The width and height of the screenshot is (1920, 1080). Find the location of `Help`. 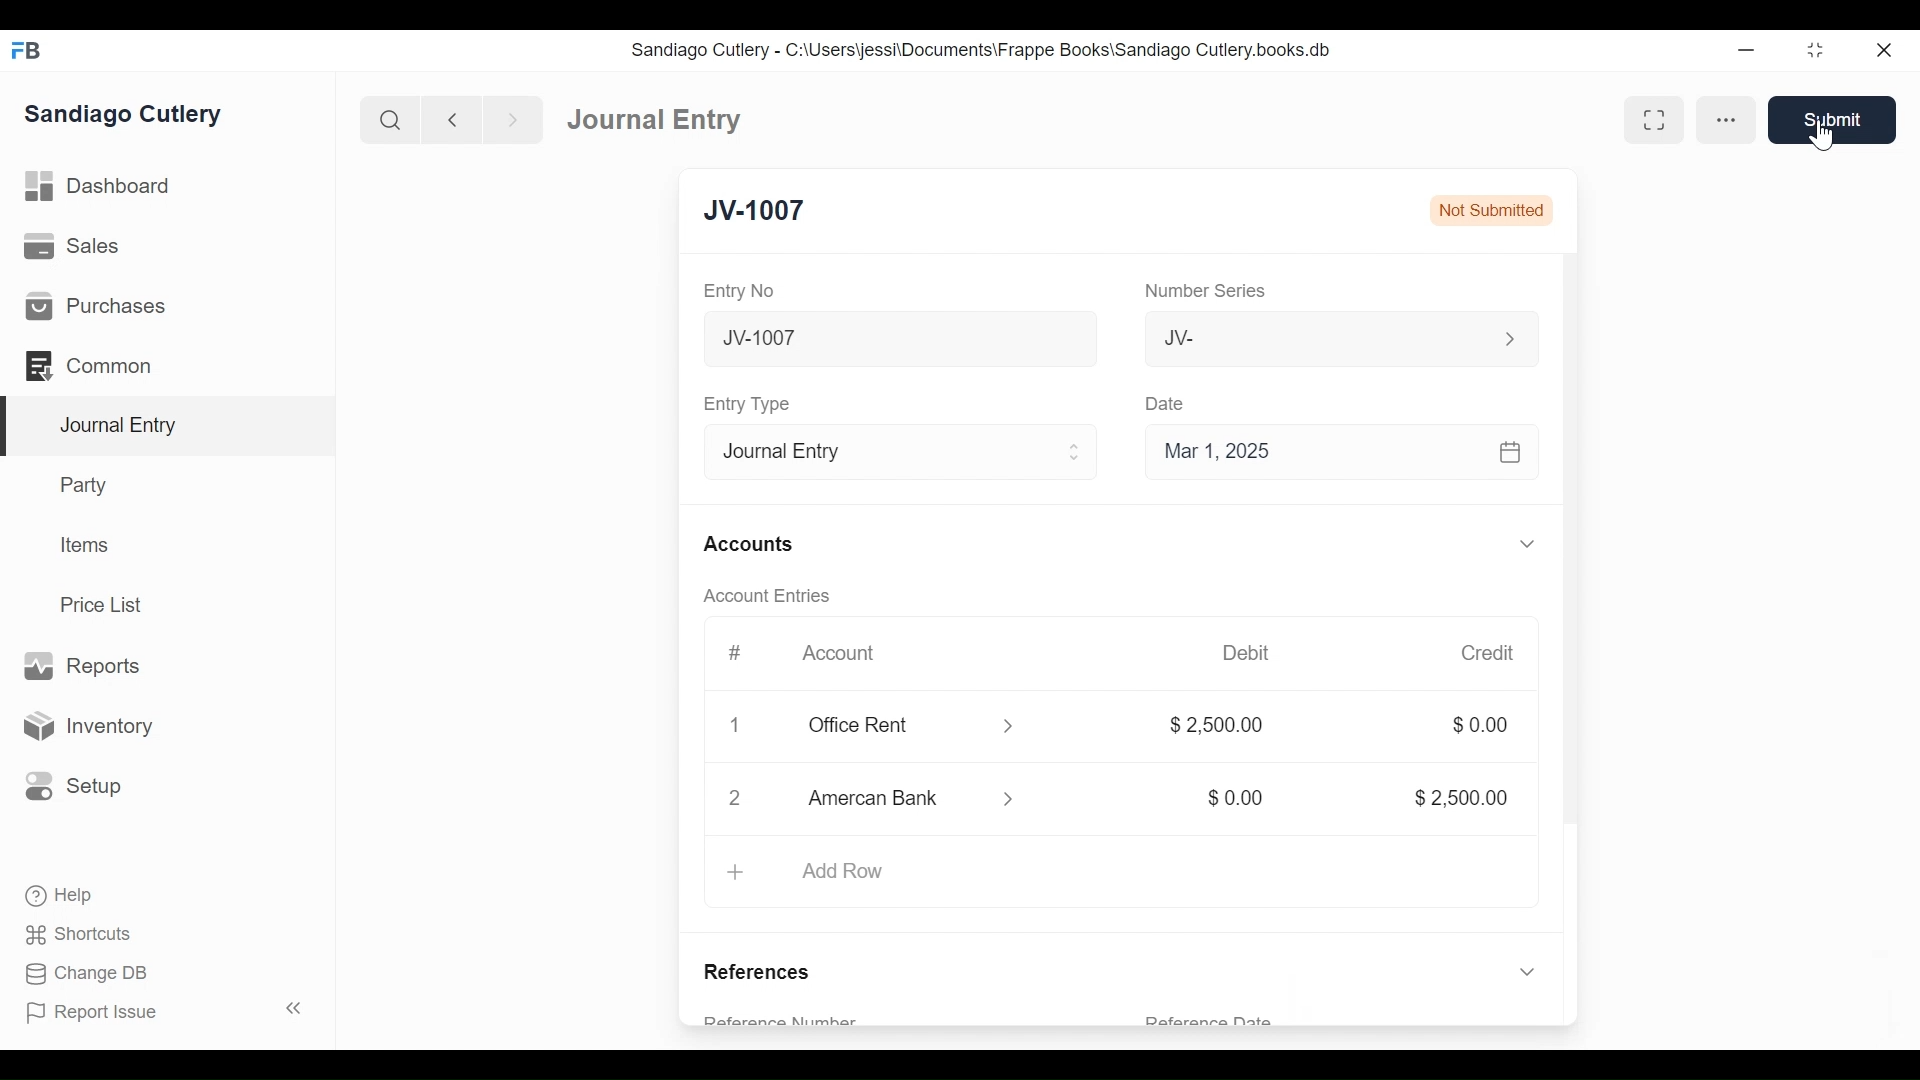

Help is located at coordinates (50, 897).